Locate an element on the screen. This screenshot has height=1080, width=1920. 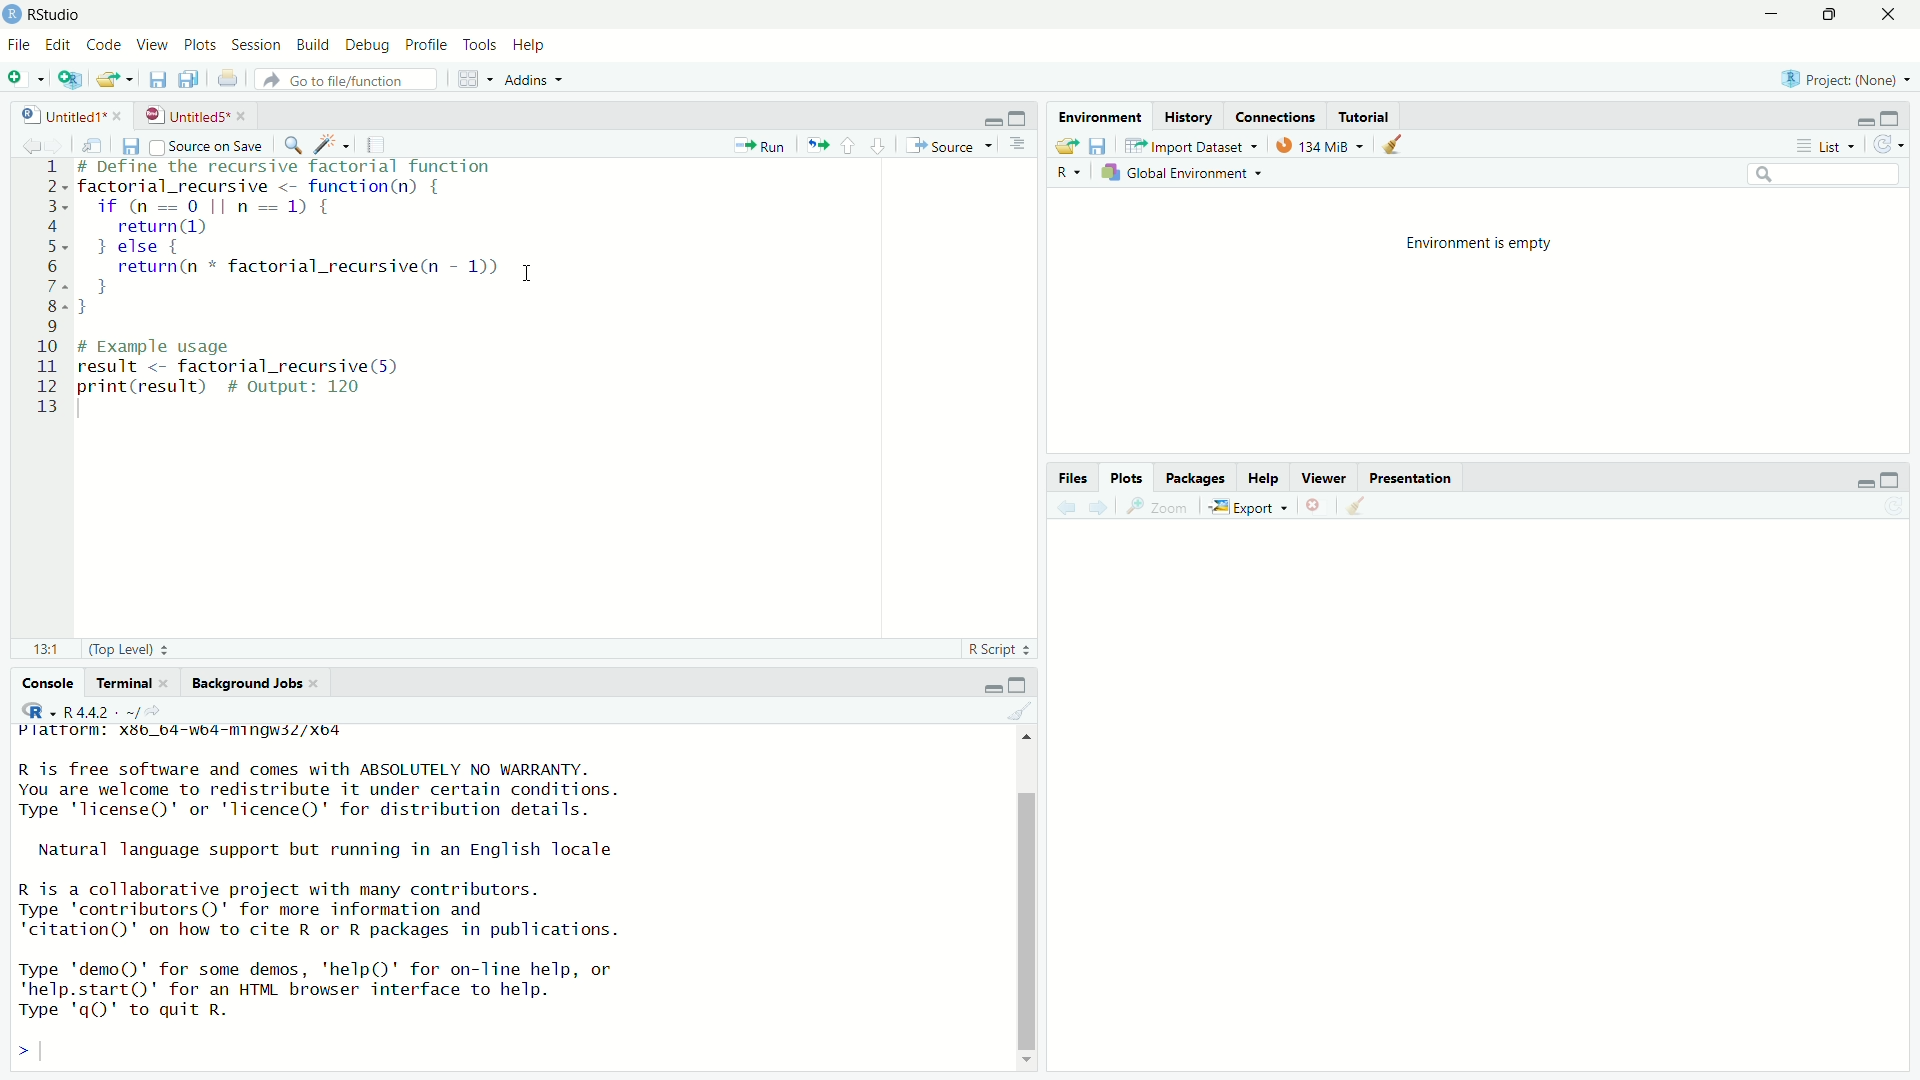
Packages is located at coordinates (1199, 475).